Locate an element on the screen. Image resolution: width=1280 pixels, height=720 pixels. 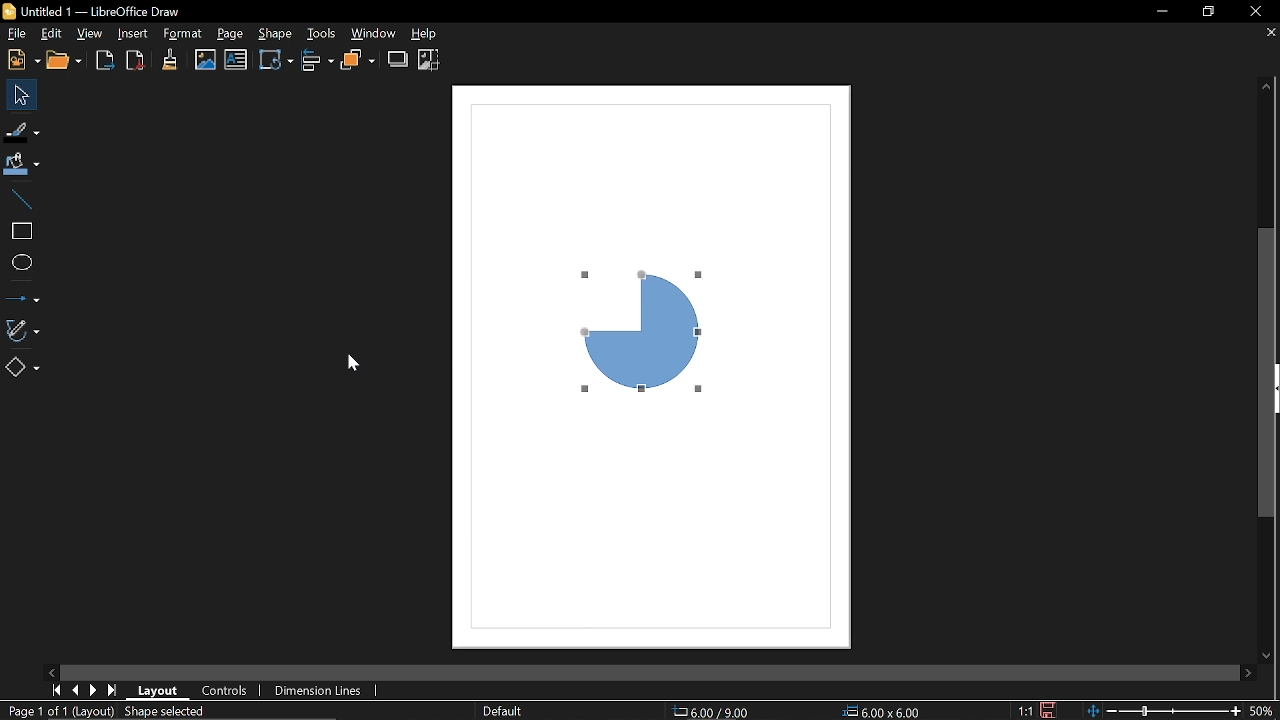
Move right is located at coordinates (1251, 673).